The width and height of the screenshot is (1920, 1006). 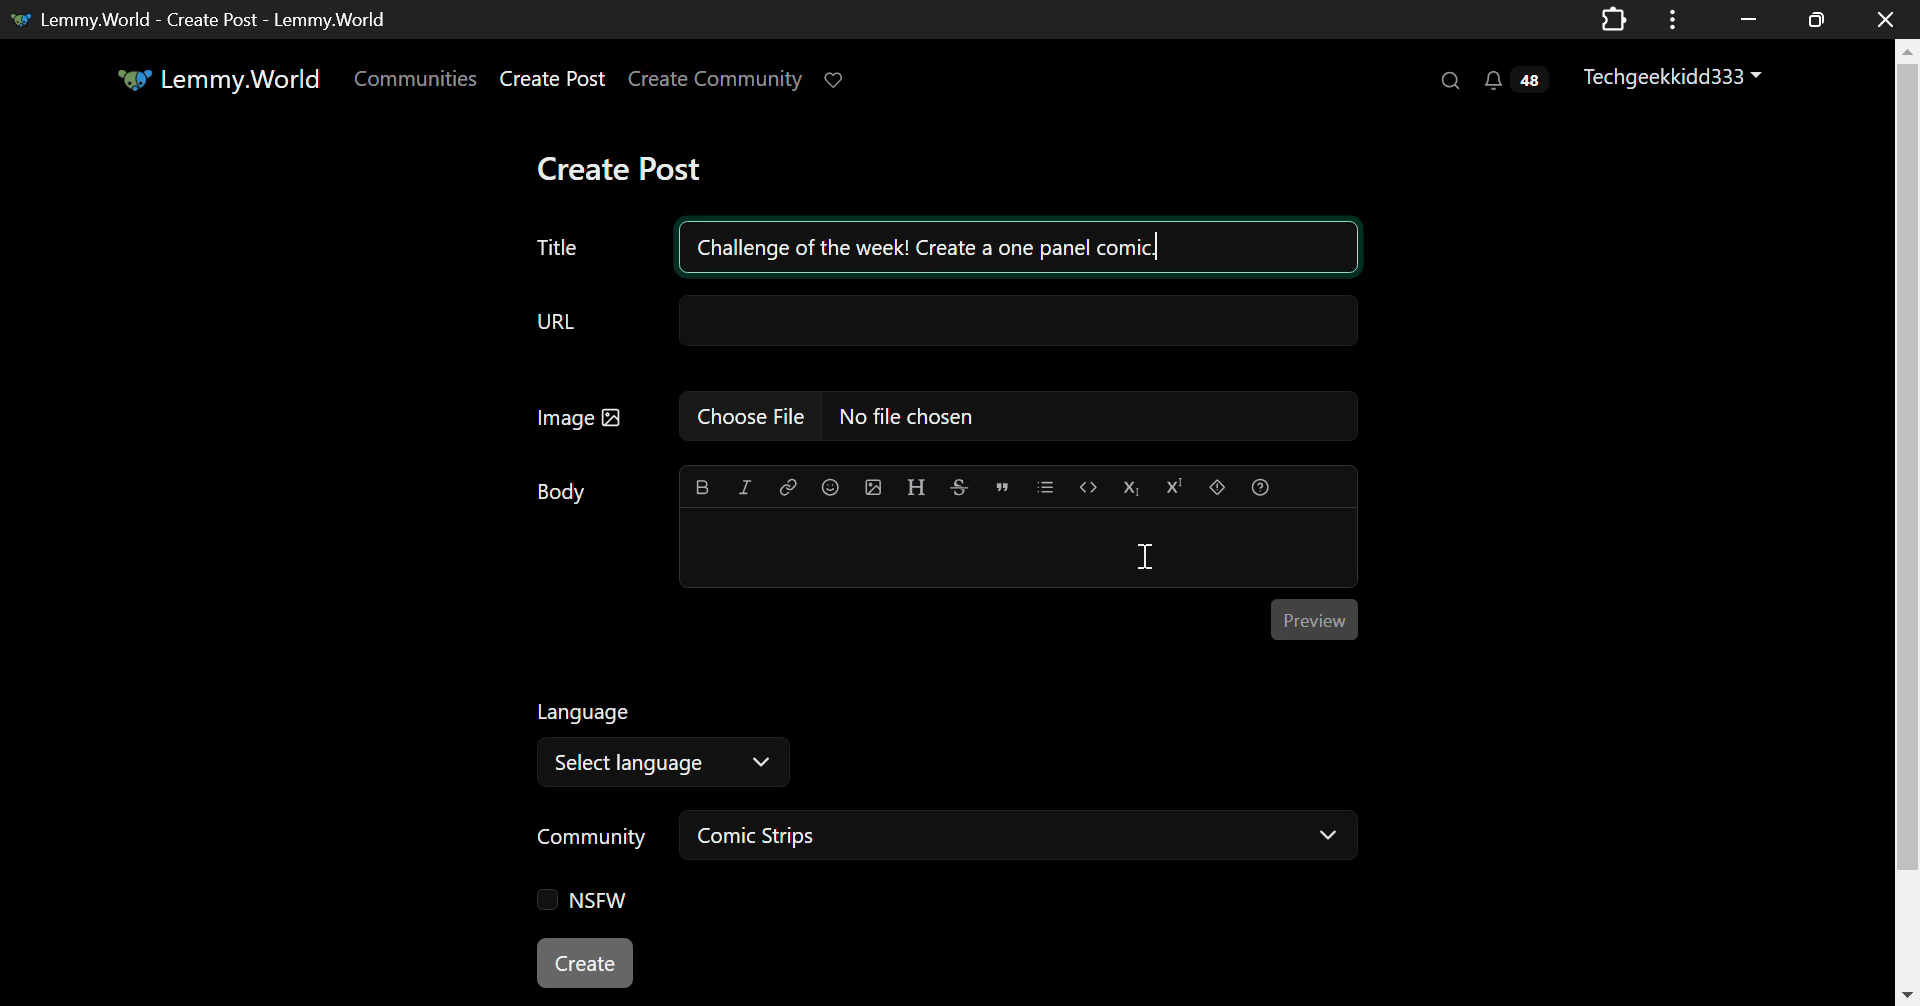 What do you see at coordinates (1132, 486) in the screenshot?
I see `Subscript` at bounding box center [1132, 486].